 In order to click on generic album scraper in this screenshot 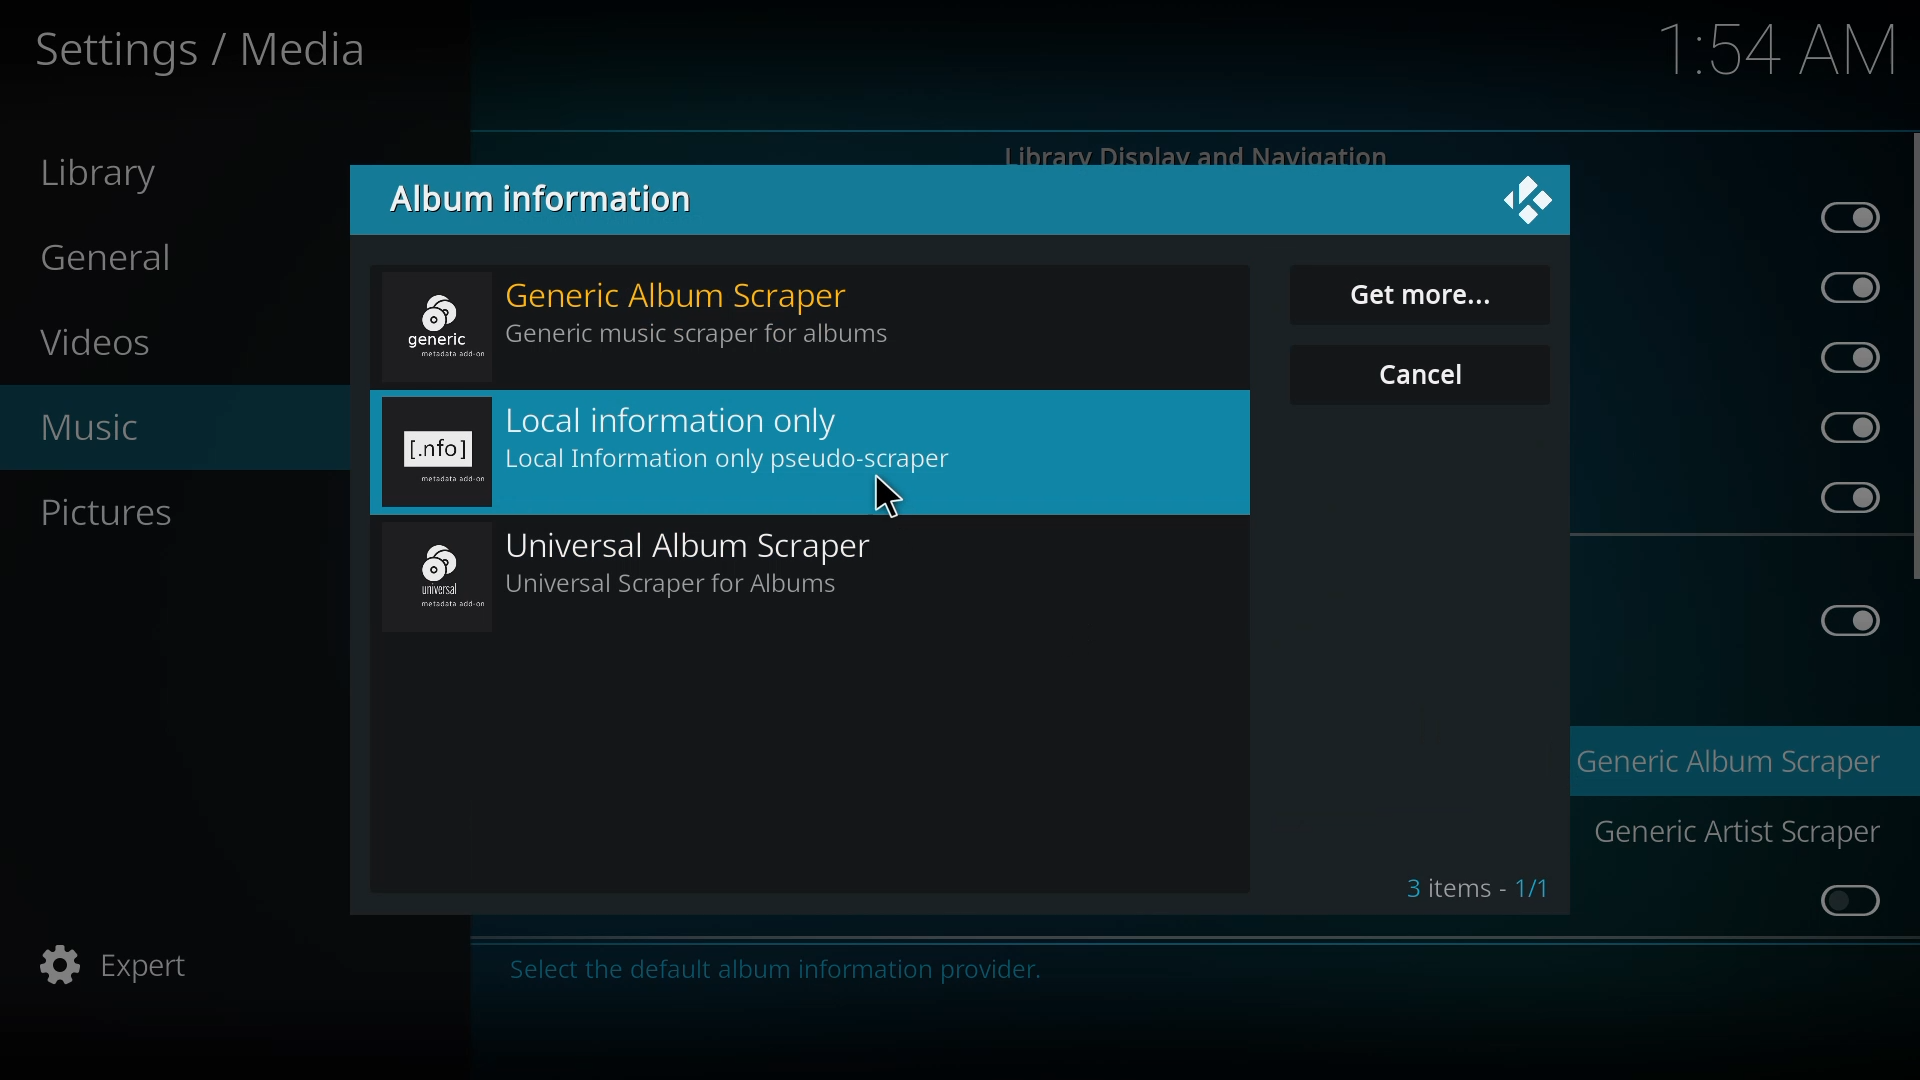, I will do `click(658, 321)`.